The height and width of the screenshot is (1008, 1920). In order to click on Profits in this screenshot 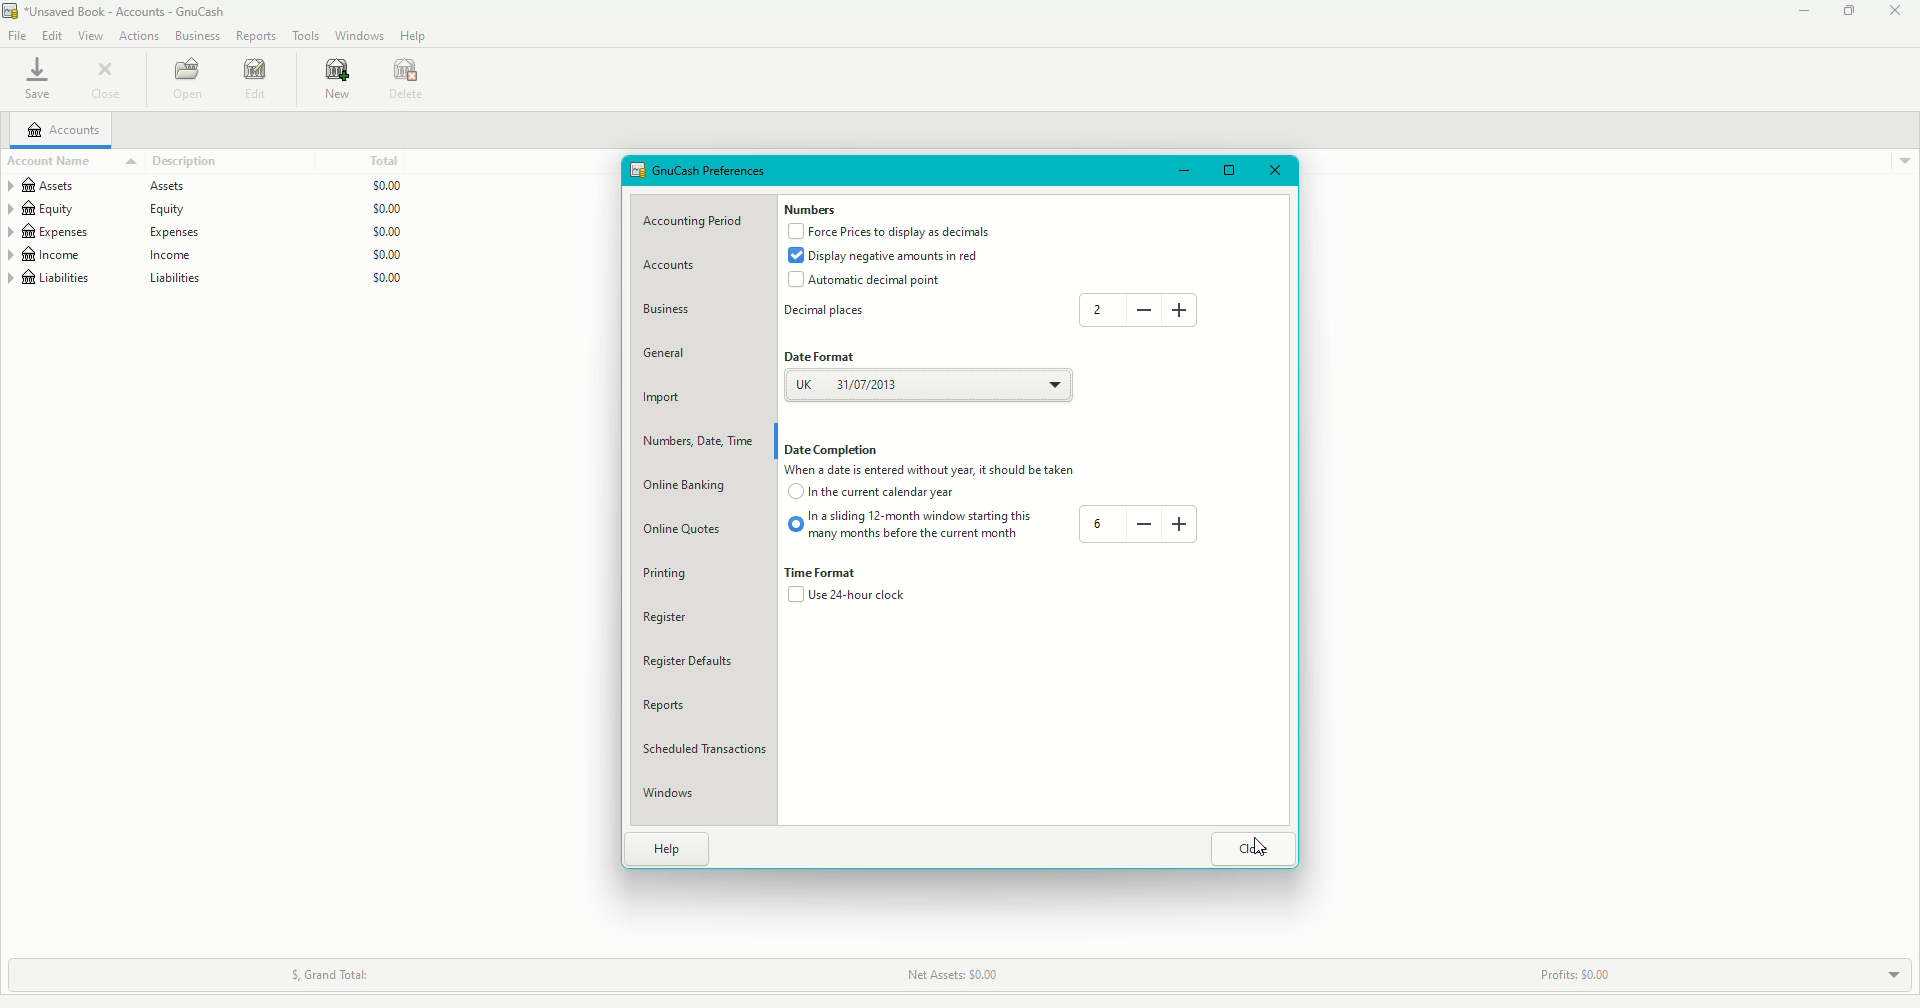, I will do `click(1591, 969)`.